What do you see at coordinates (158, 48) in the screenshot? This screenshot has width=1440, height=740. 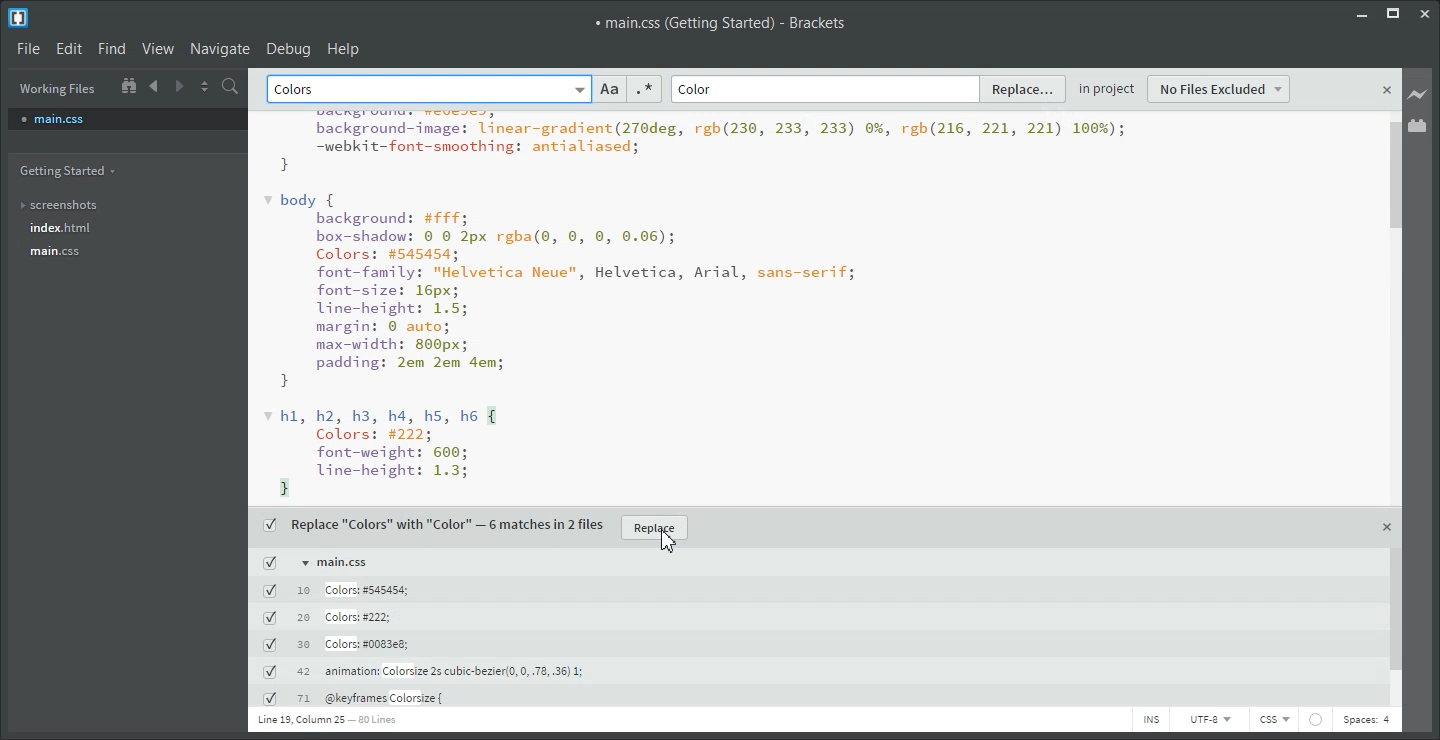 I see `View` at bounding box center [158, 48].